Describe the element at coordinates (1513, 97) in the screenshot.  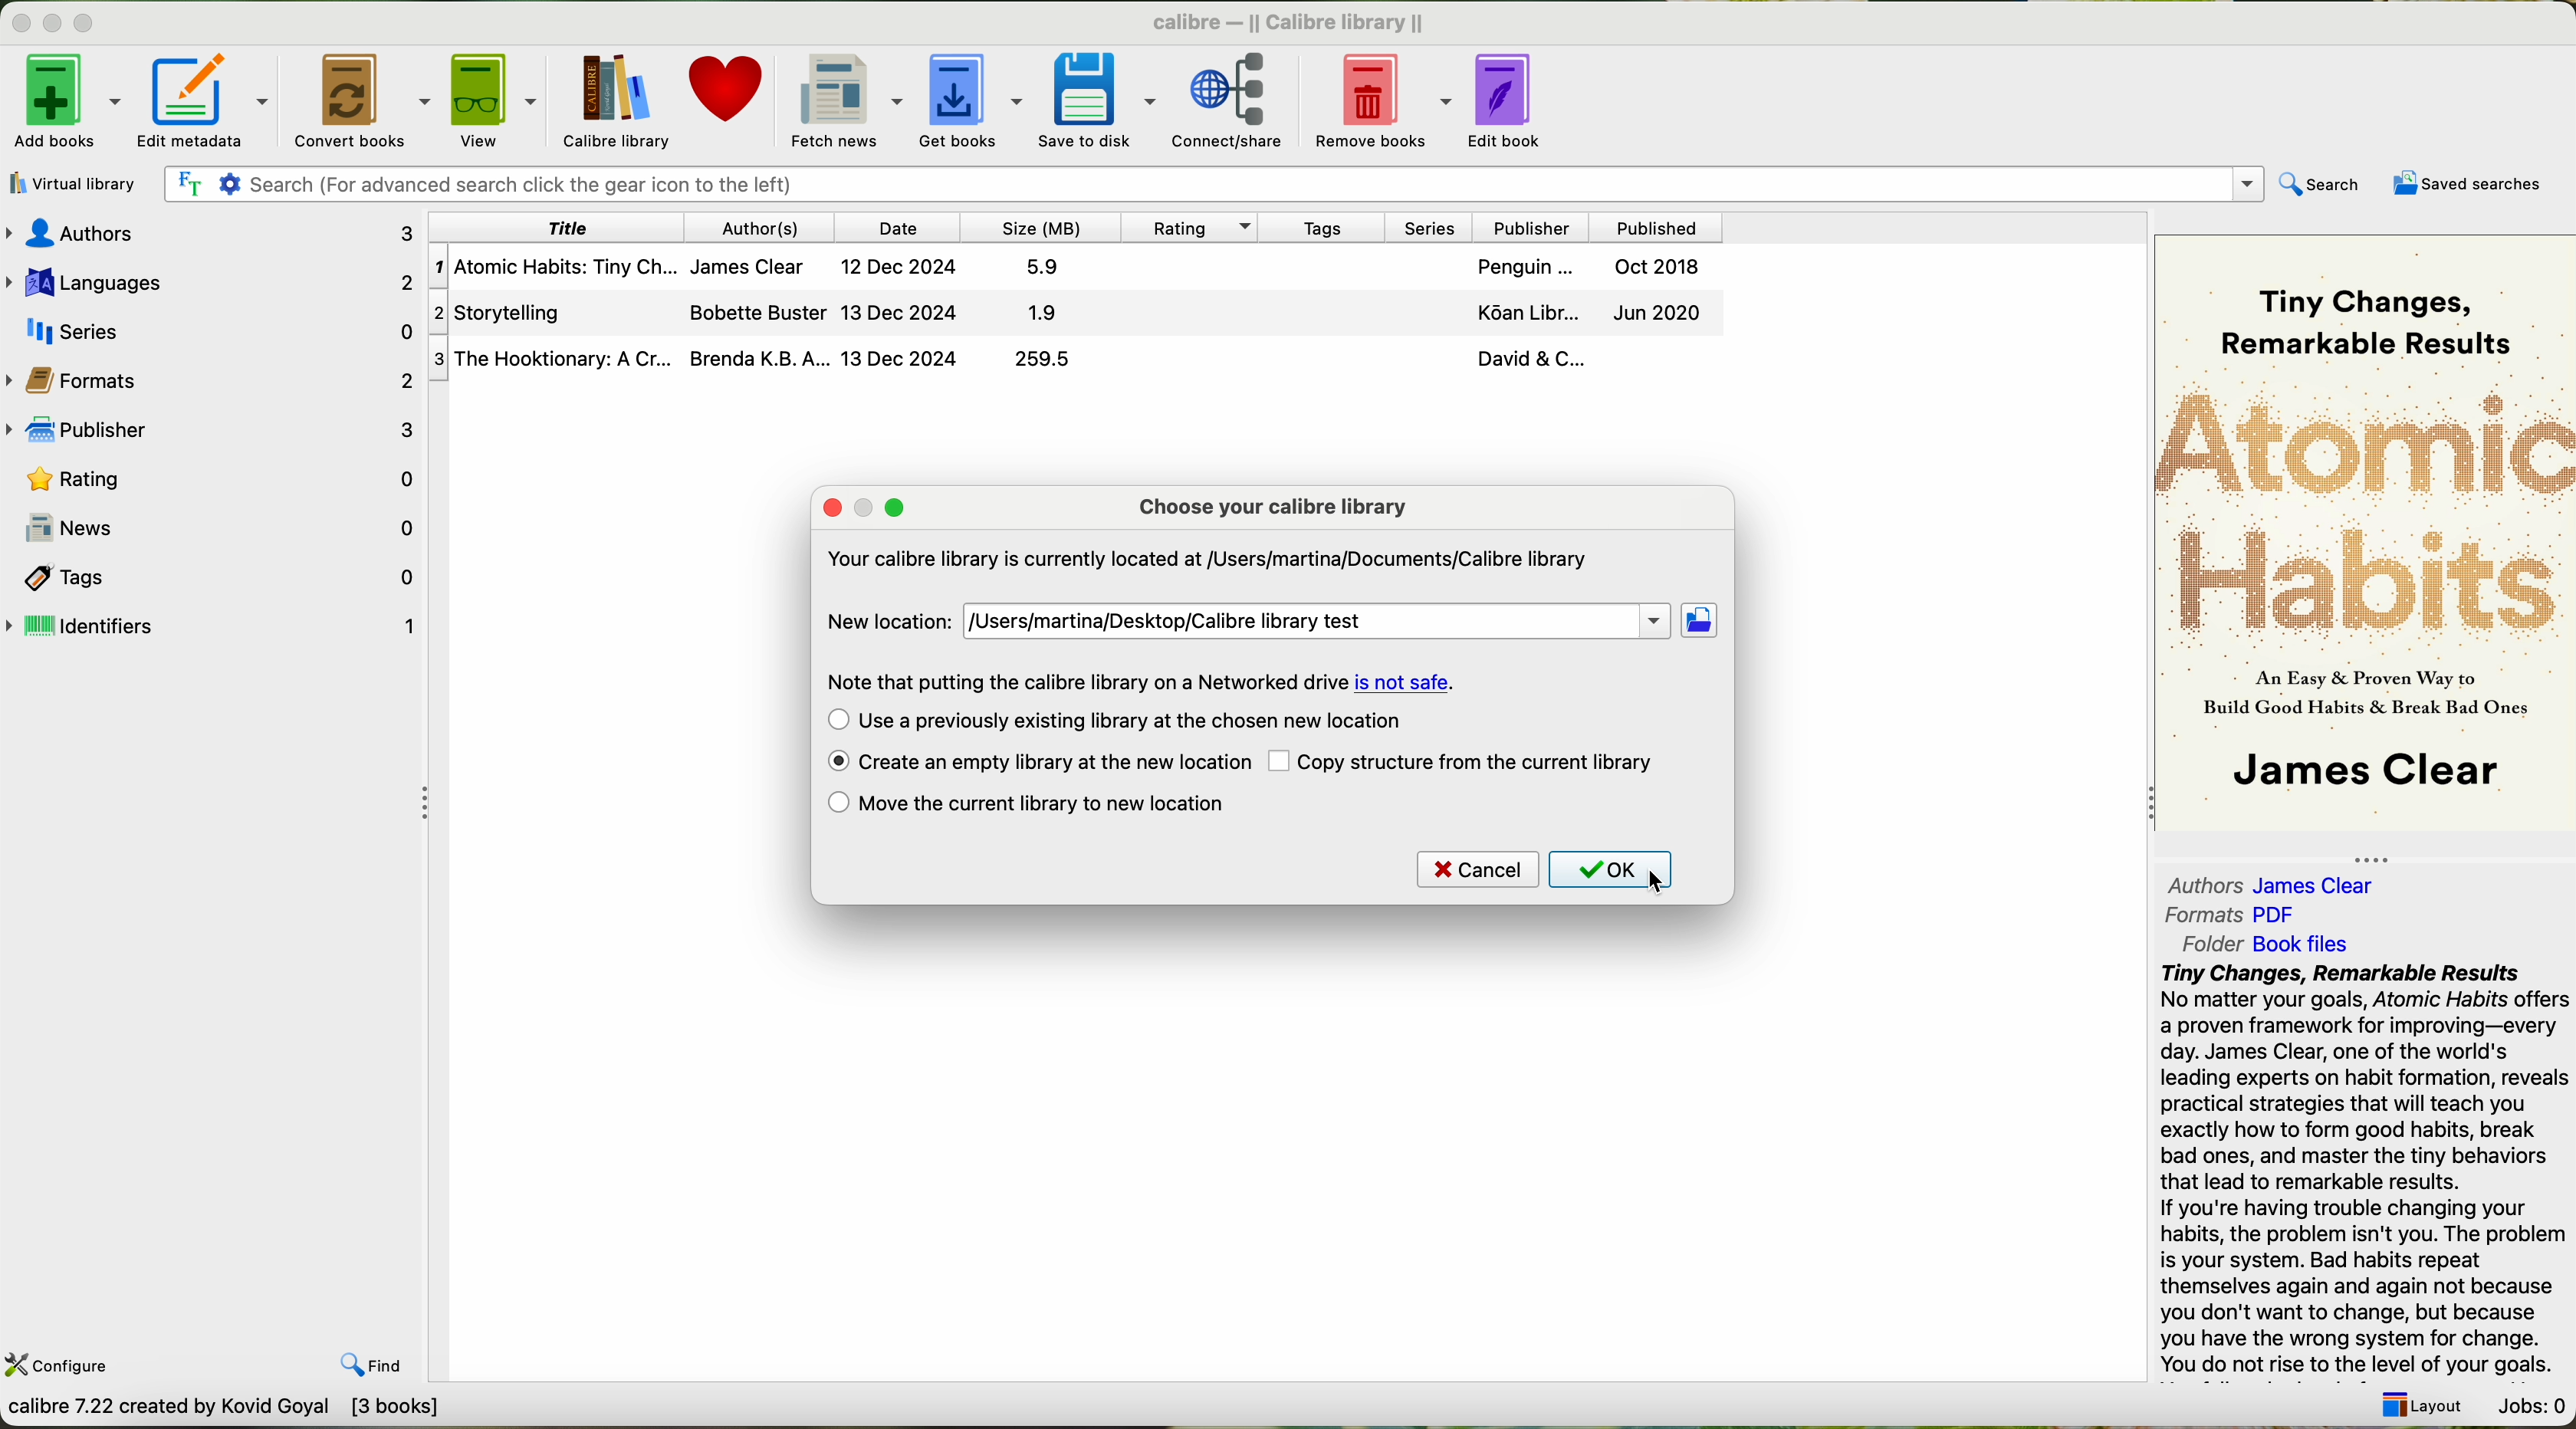
I see `edit book` at that location.